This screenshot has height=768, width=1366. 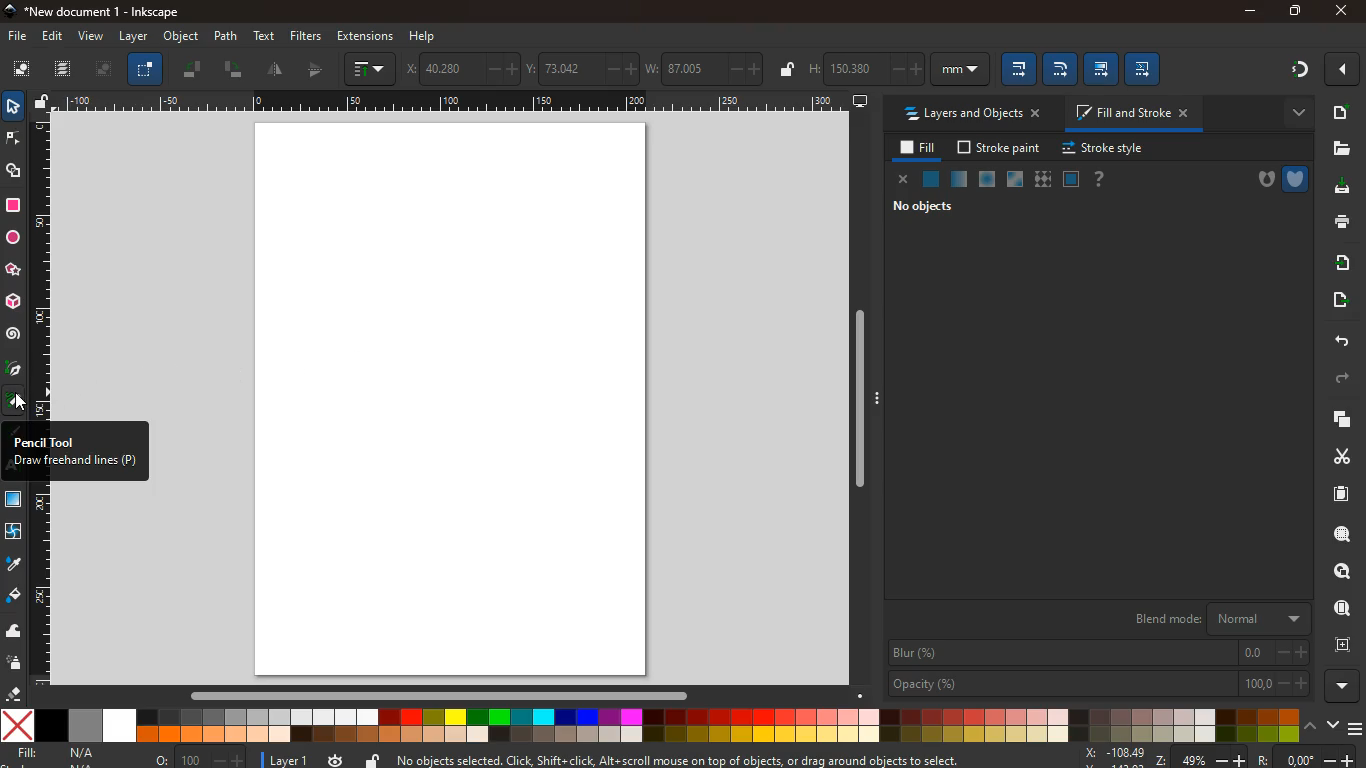 What do you see at coordinates (1336, 340) in the screenshot?
I see `back` at bounding box center [1336, 340].